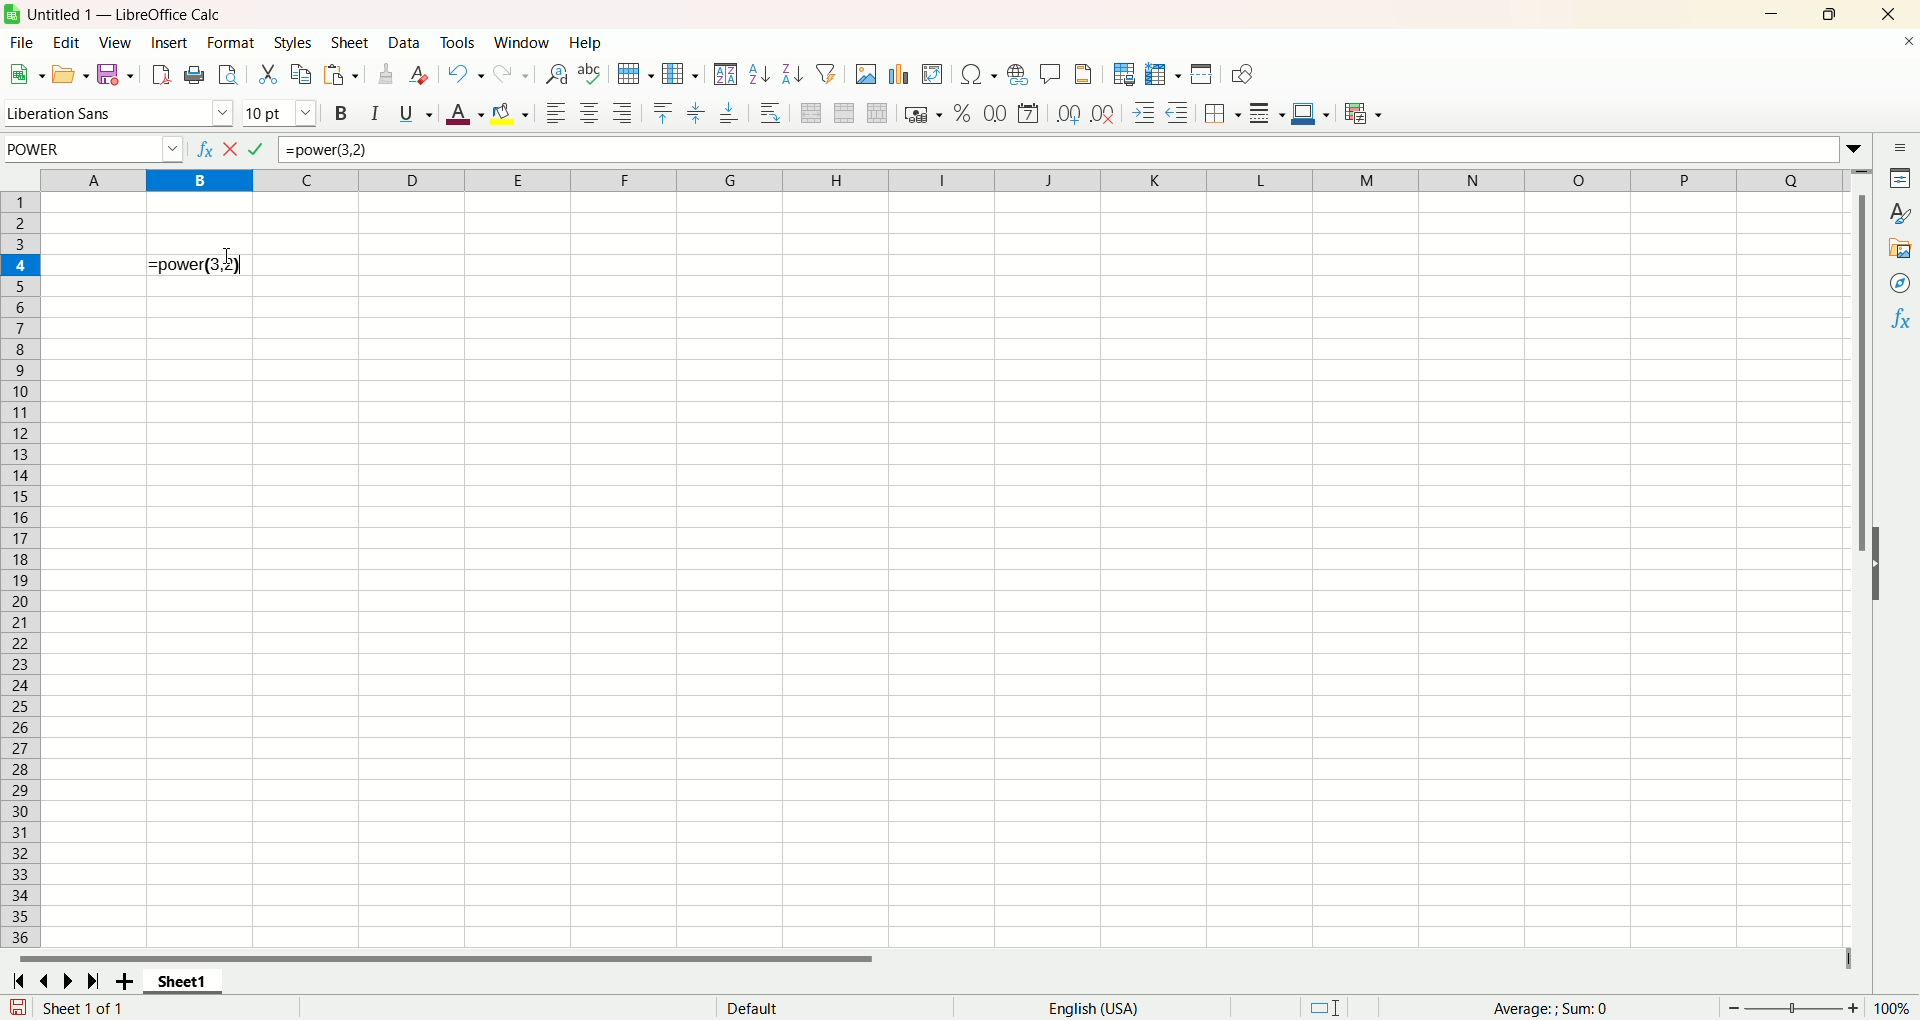  What do you see at coordinates (351, 44) in the screenshot?
I see `sheet` at bounding box center [351, 44].